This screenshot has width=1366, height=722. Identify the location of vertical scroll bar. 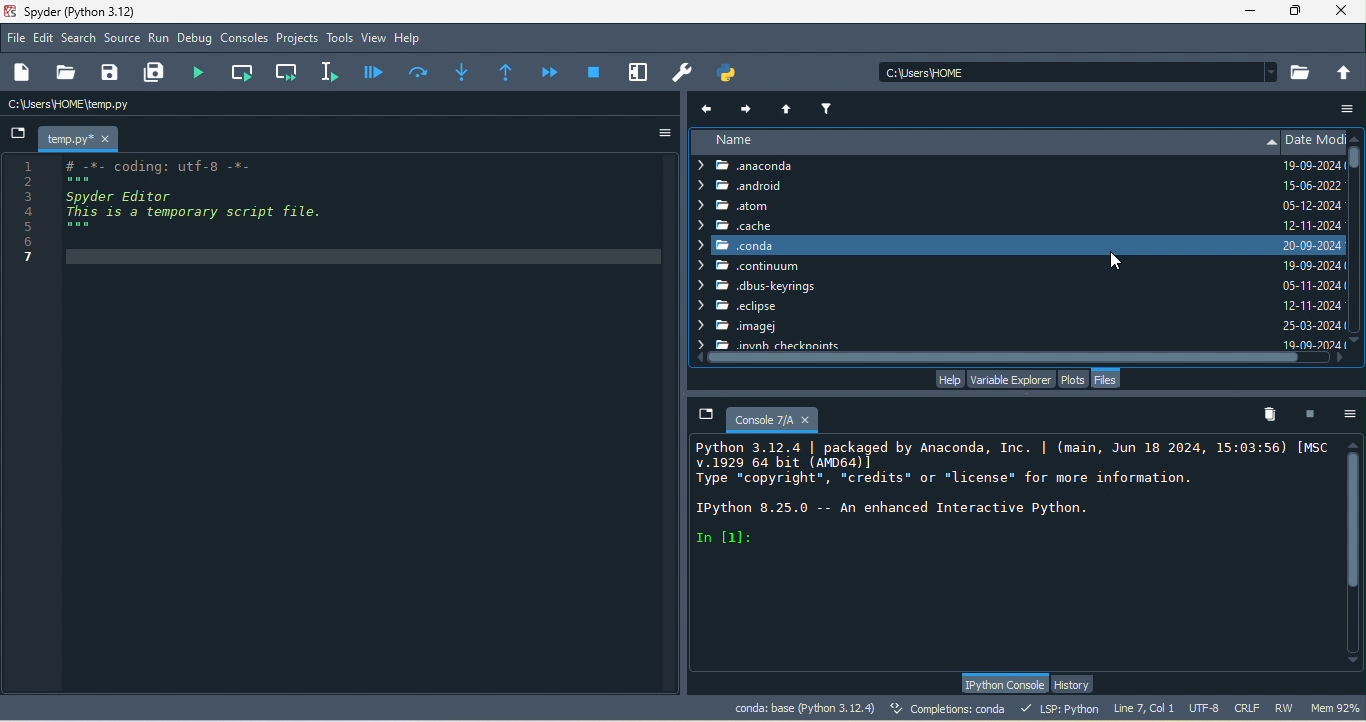
(1355, 552).